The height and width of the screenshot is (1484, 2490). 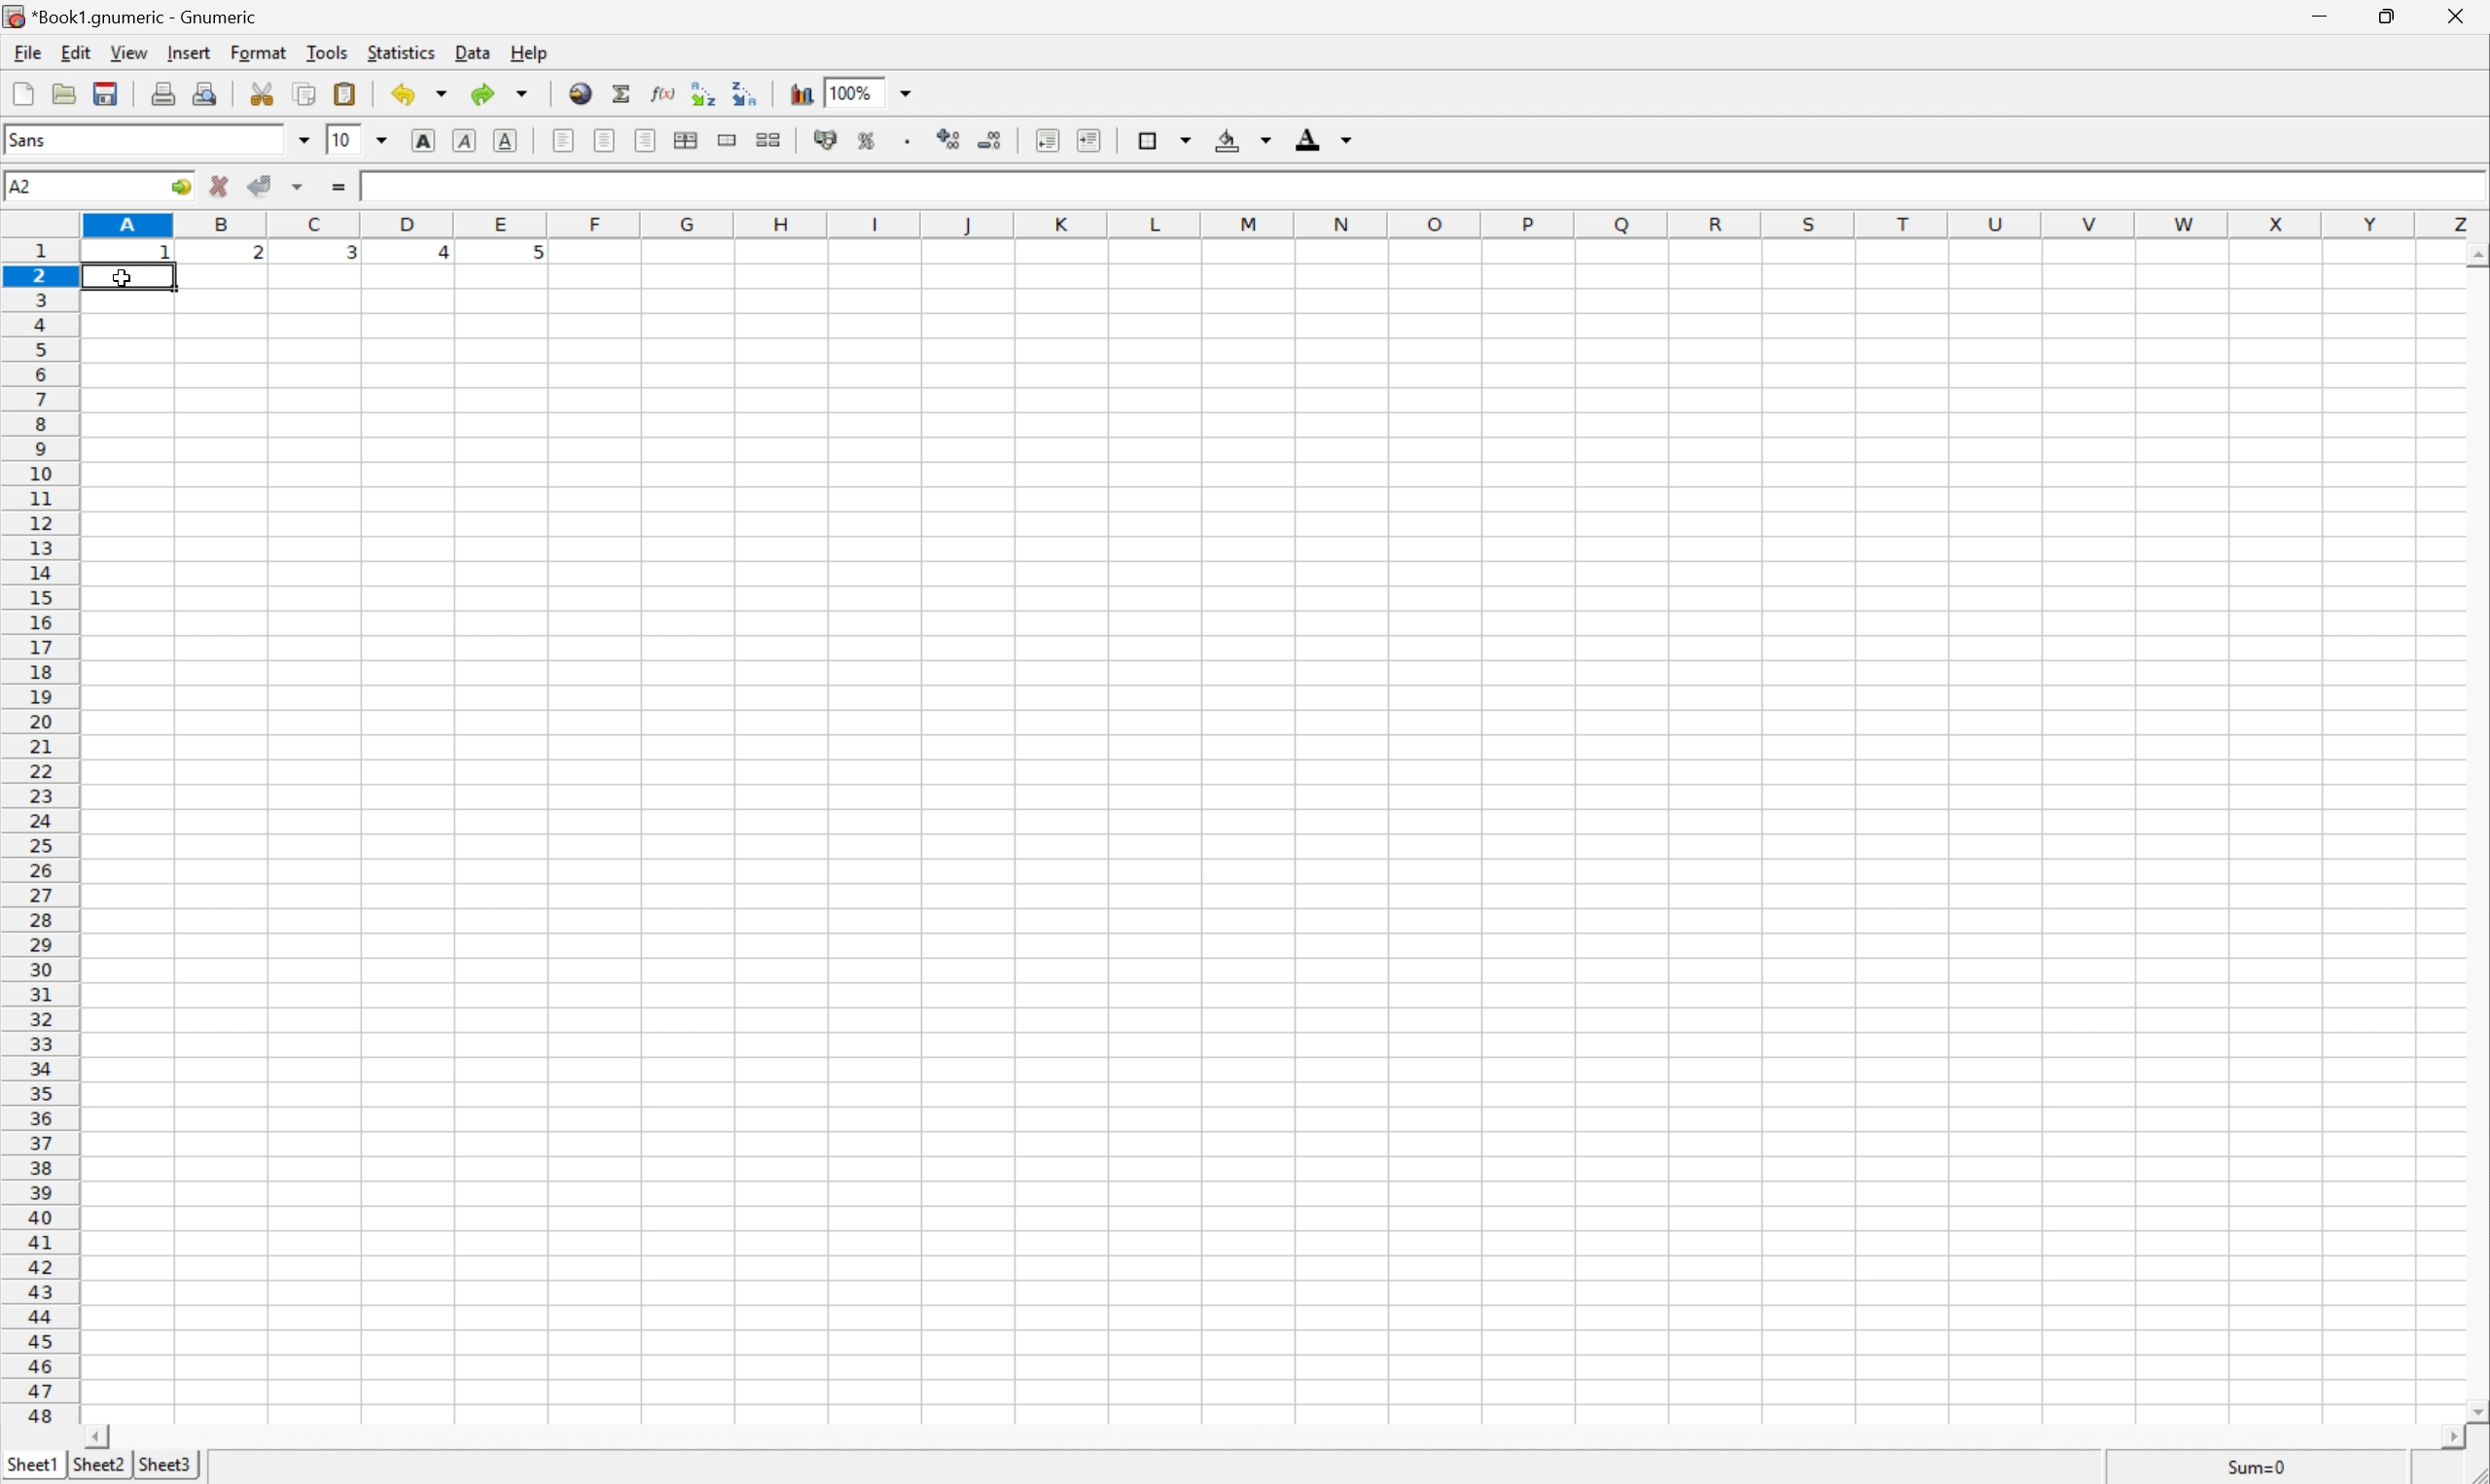 What do you see at coordinates (100, 1470) in the screenshot?
I see `sheet2` at bounding box center [100, 1470].